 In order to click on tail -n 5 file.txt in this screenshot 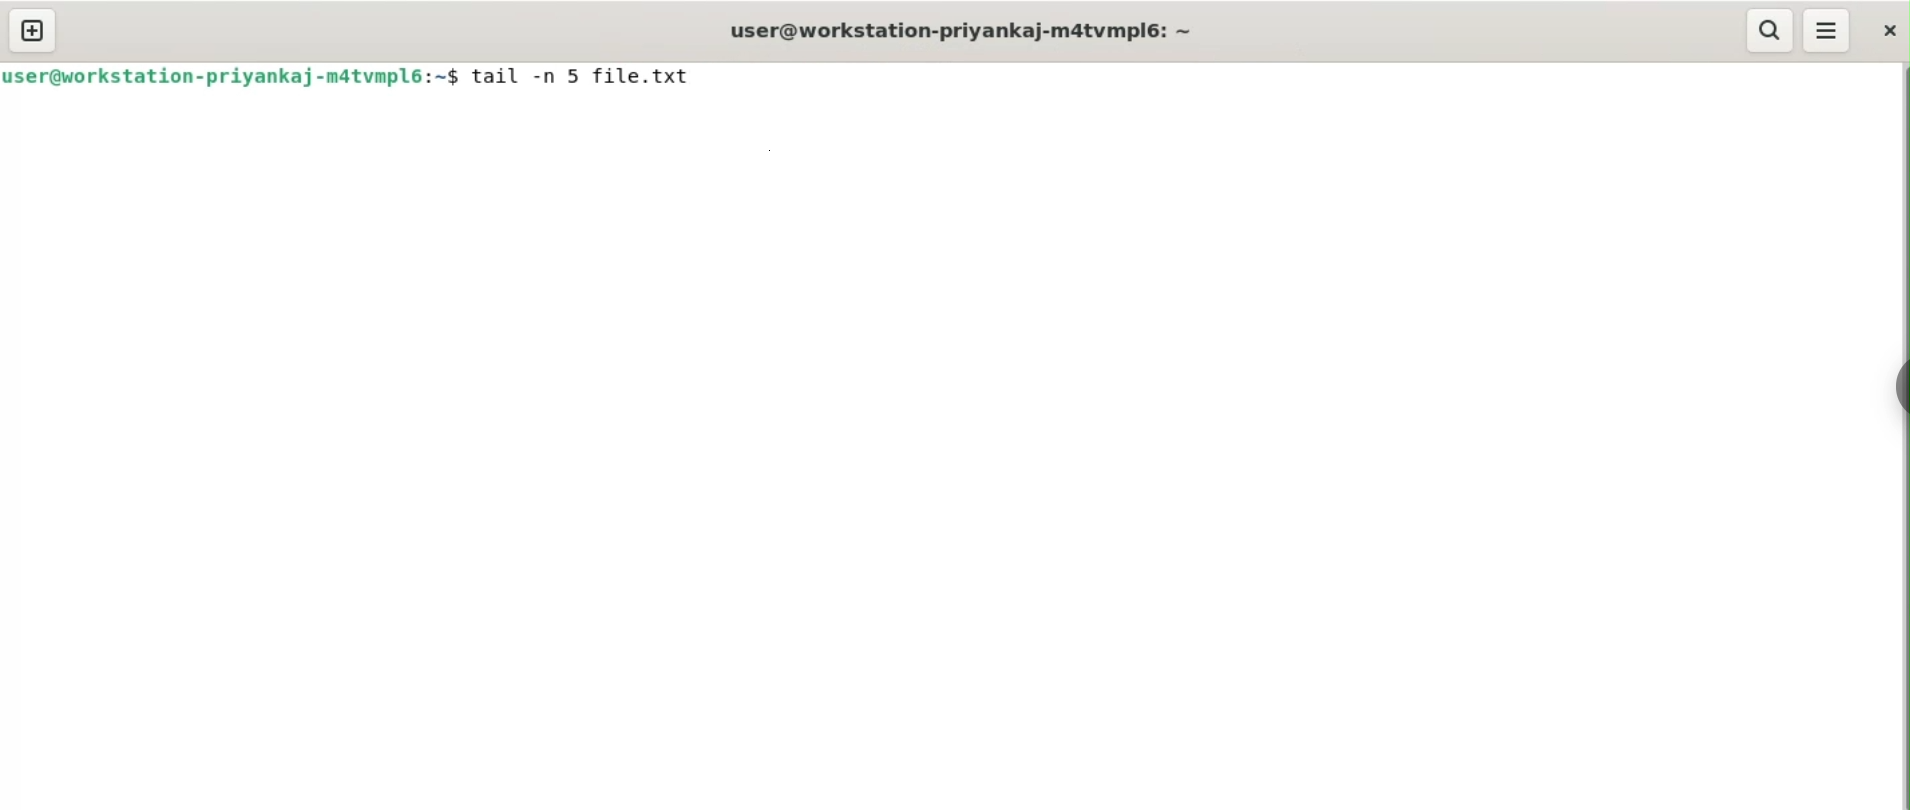, I will do `click(583, 75)`.